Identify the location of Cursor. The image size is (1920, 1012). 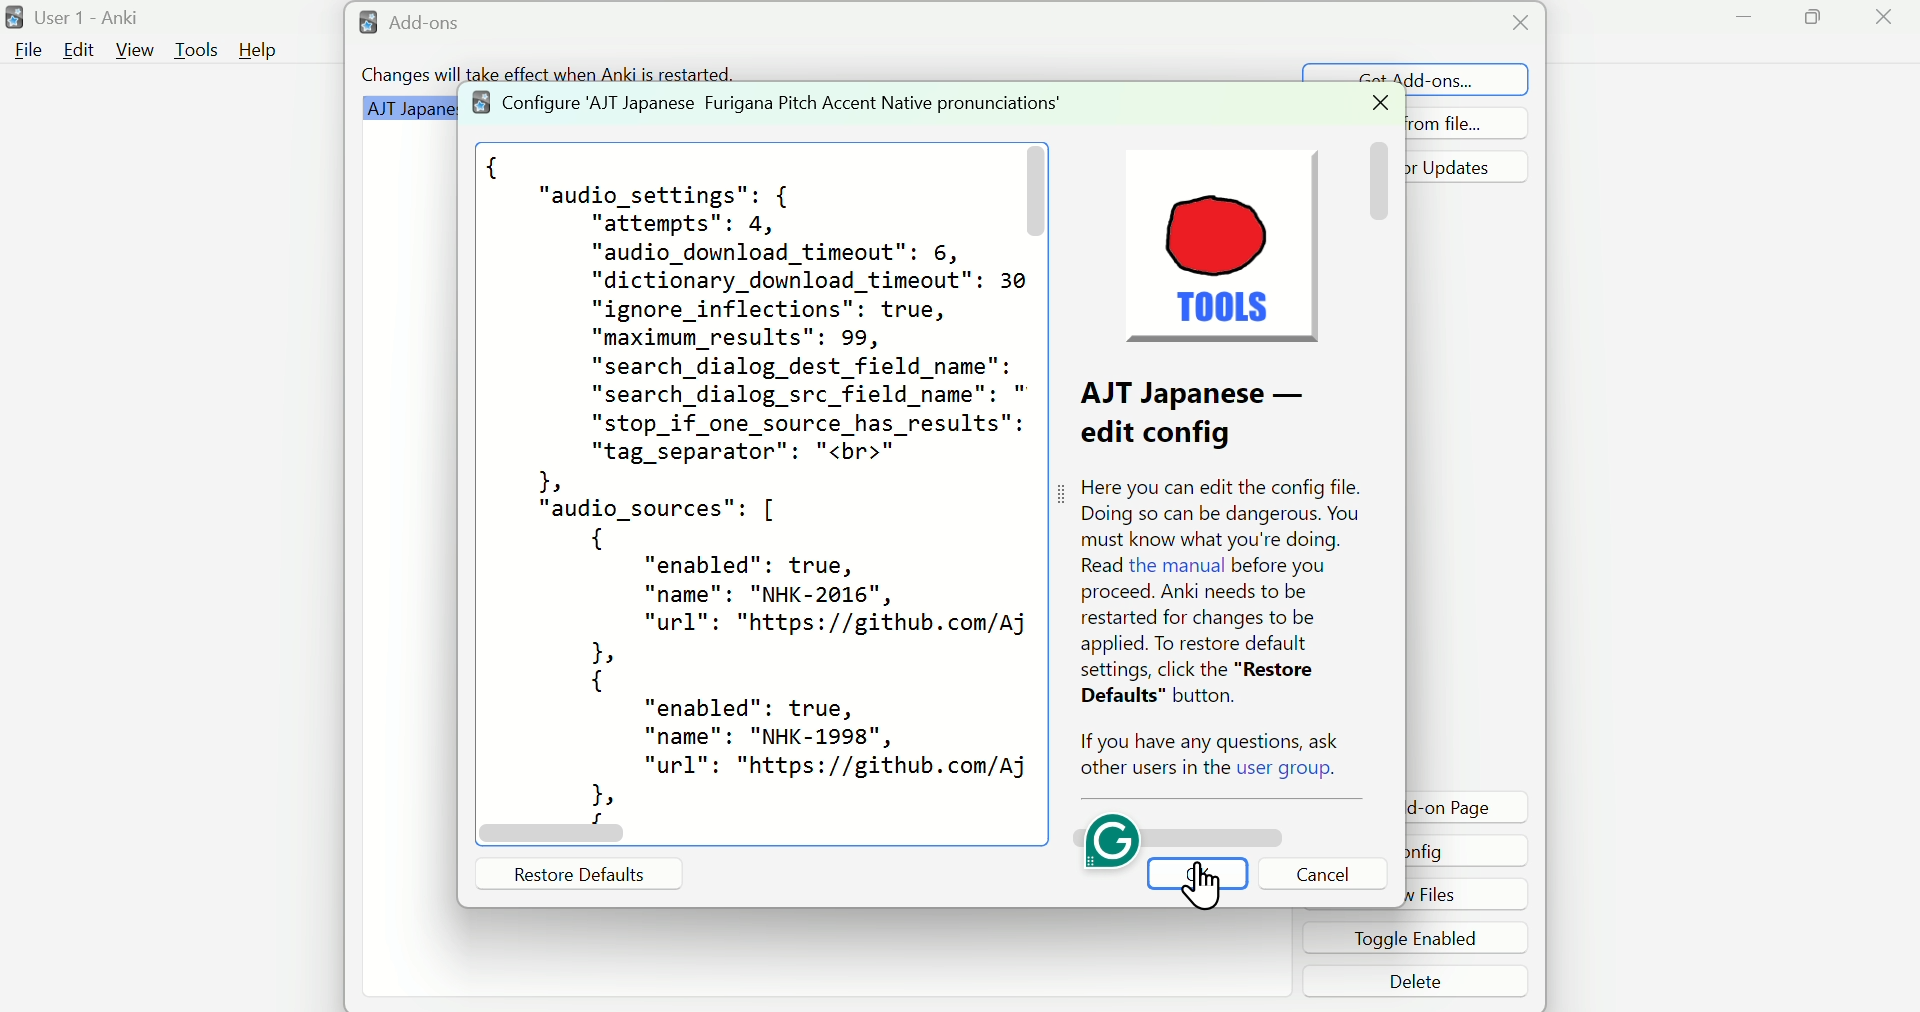
(1201, 886).